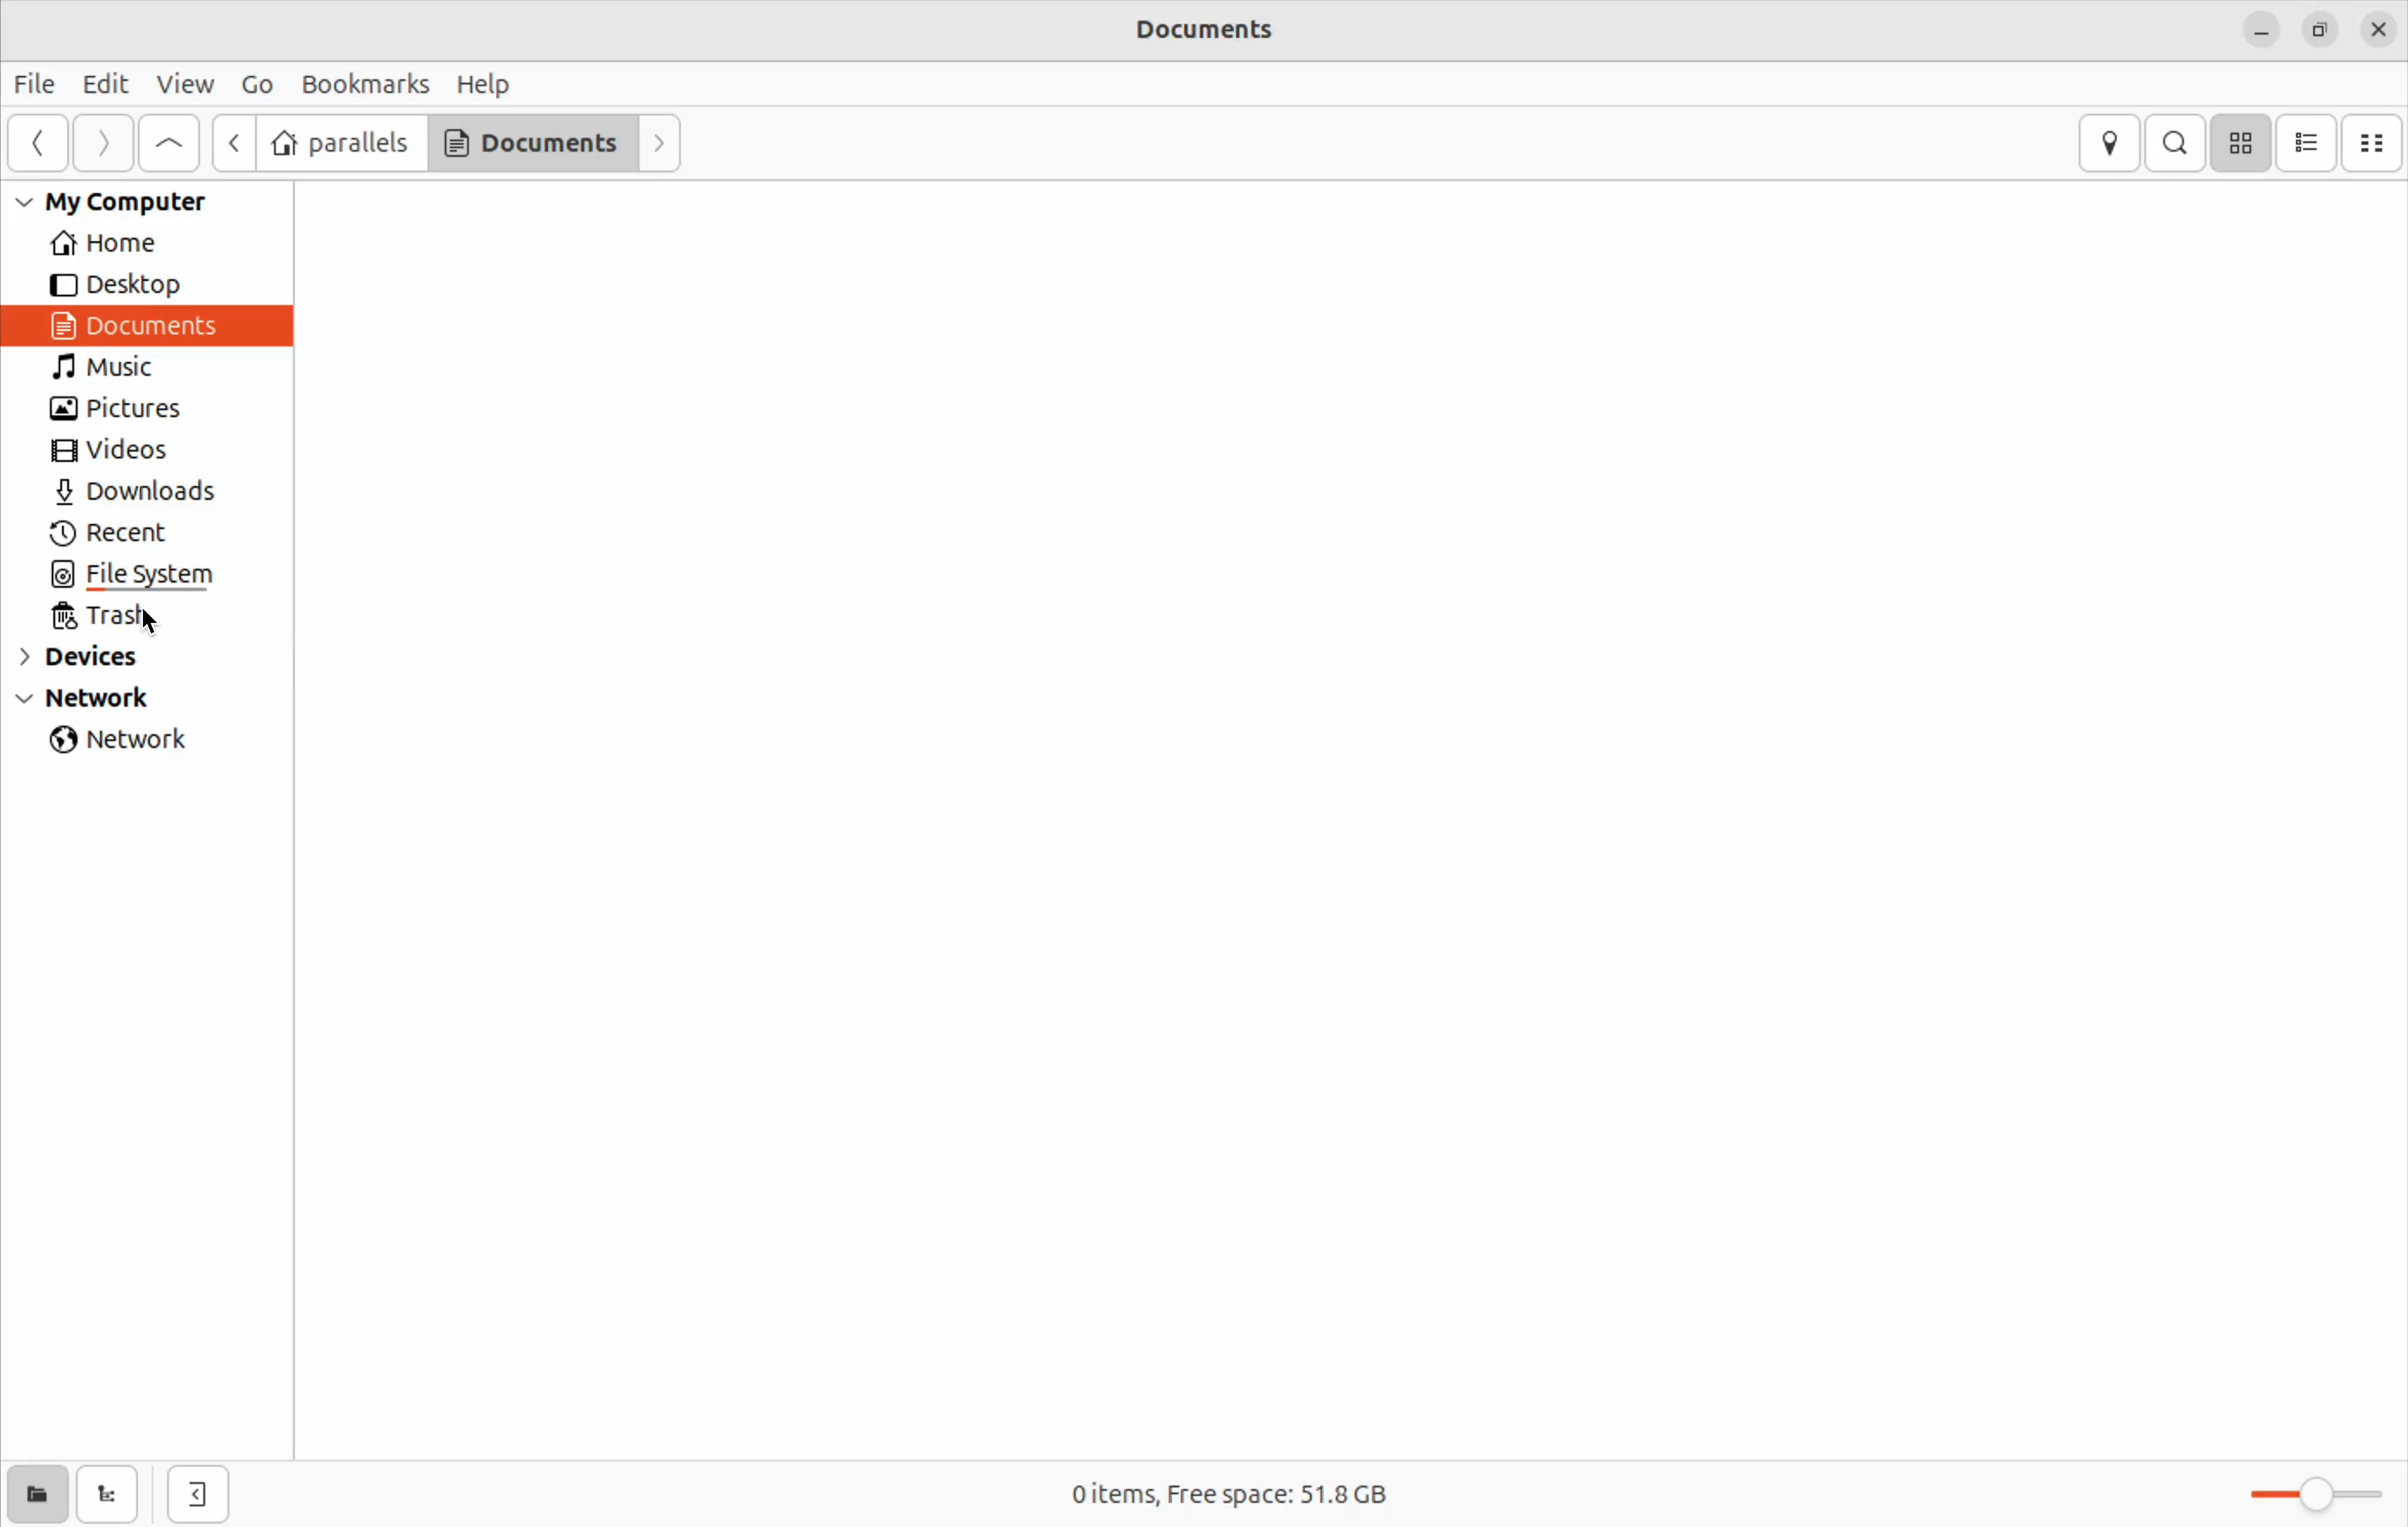 This screenshot has height=1527, width=2408. I want to click on cursor, so click(152, 621).